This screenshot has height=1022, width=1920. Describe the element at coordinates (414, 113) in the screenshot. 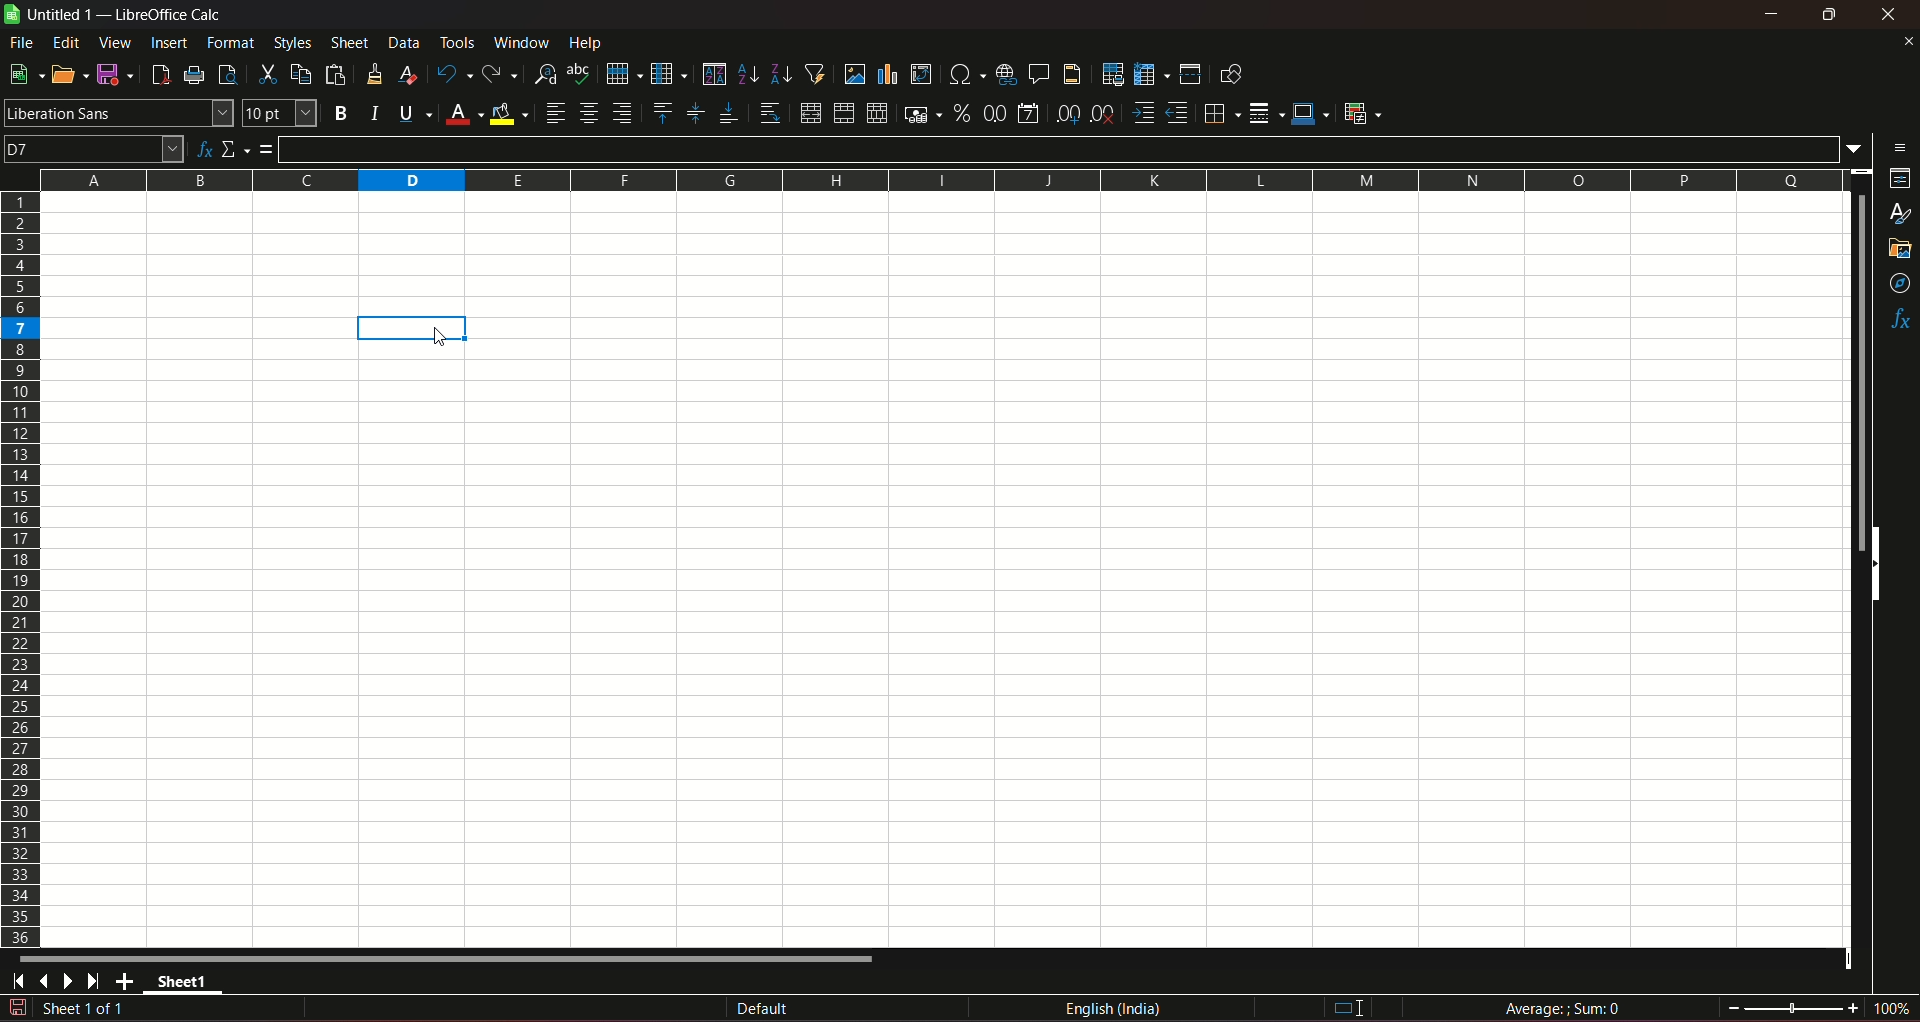

I see `underline` at that location.